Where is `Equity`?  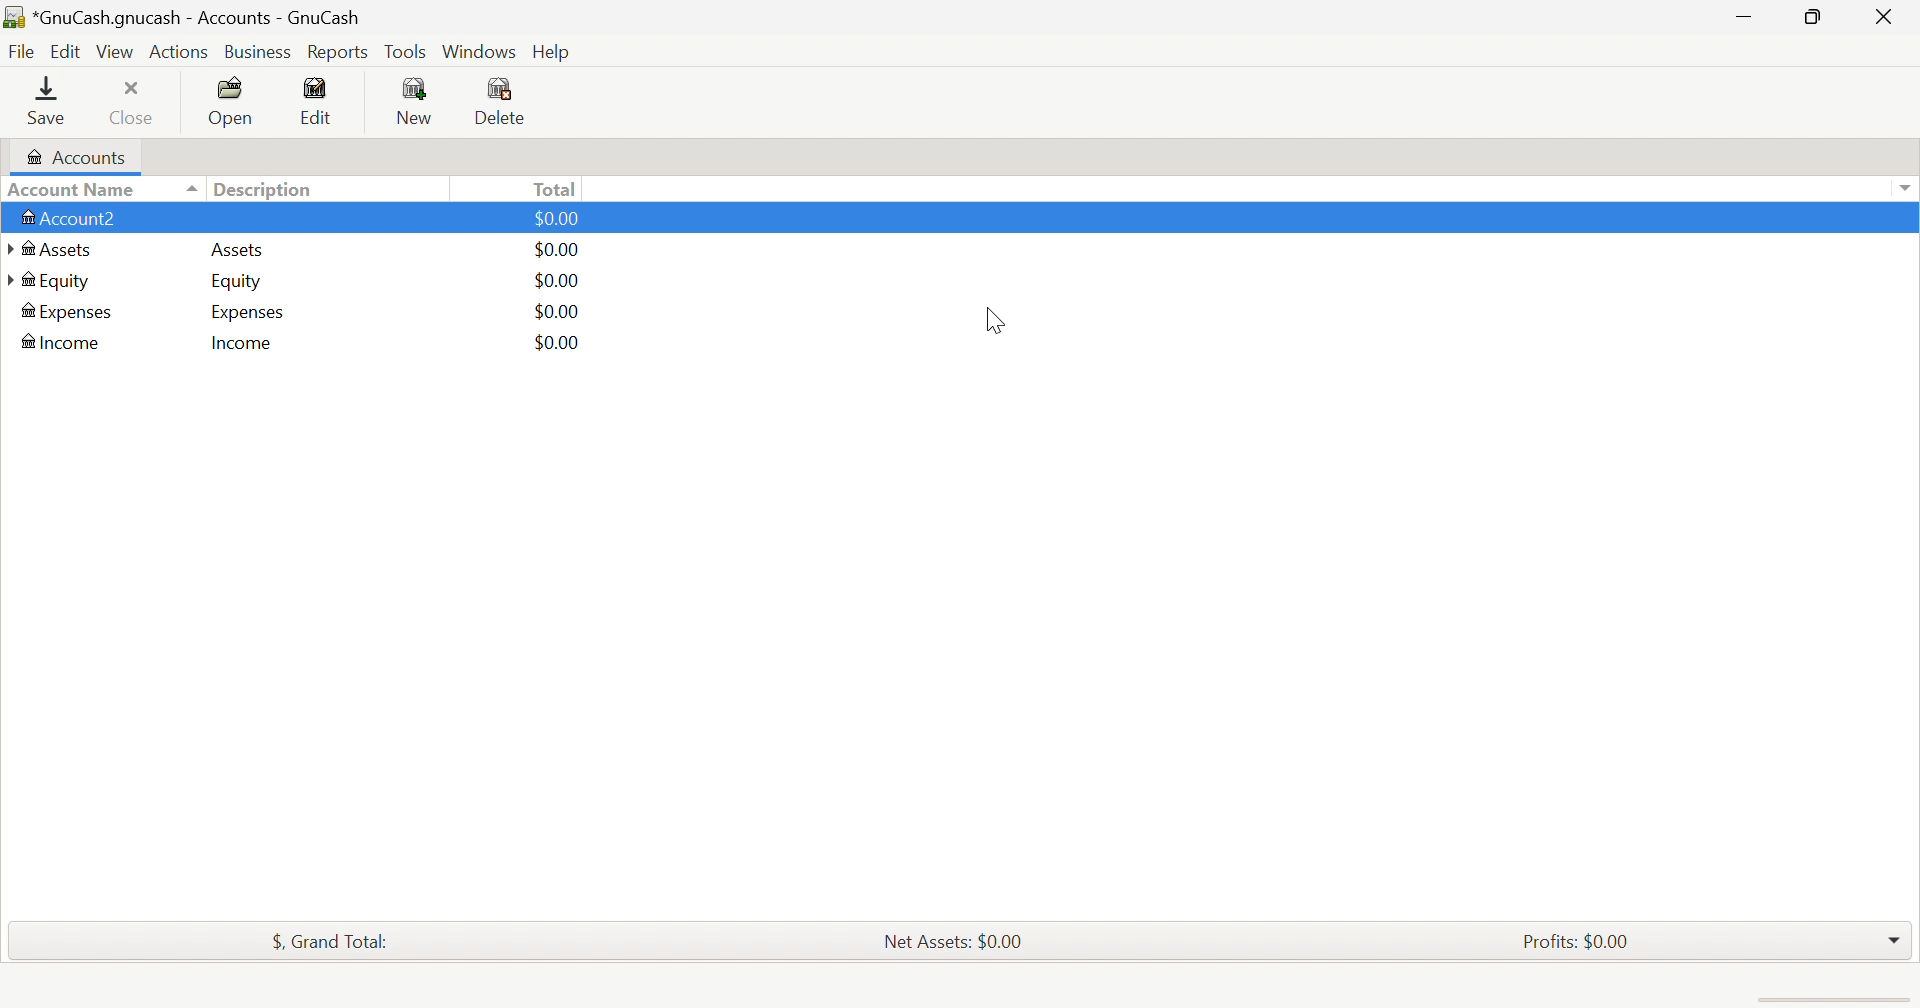 Equity is located at coordinates (238, 284).